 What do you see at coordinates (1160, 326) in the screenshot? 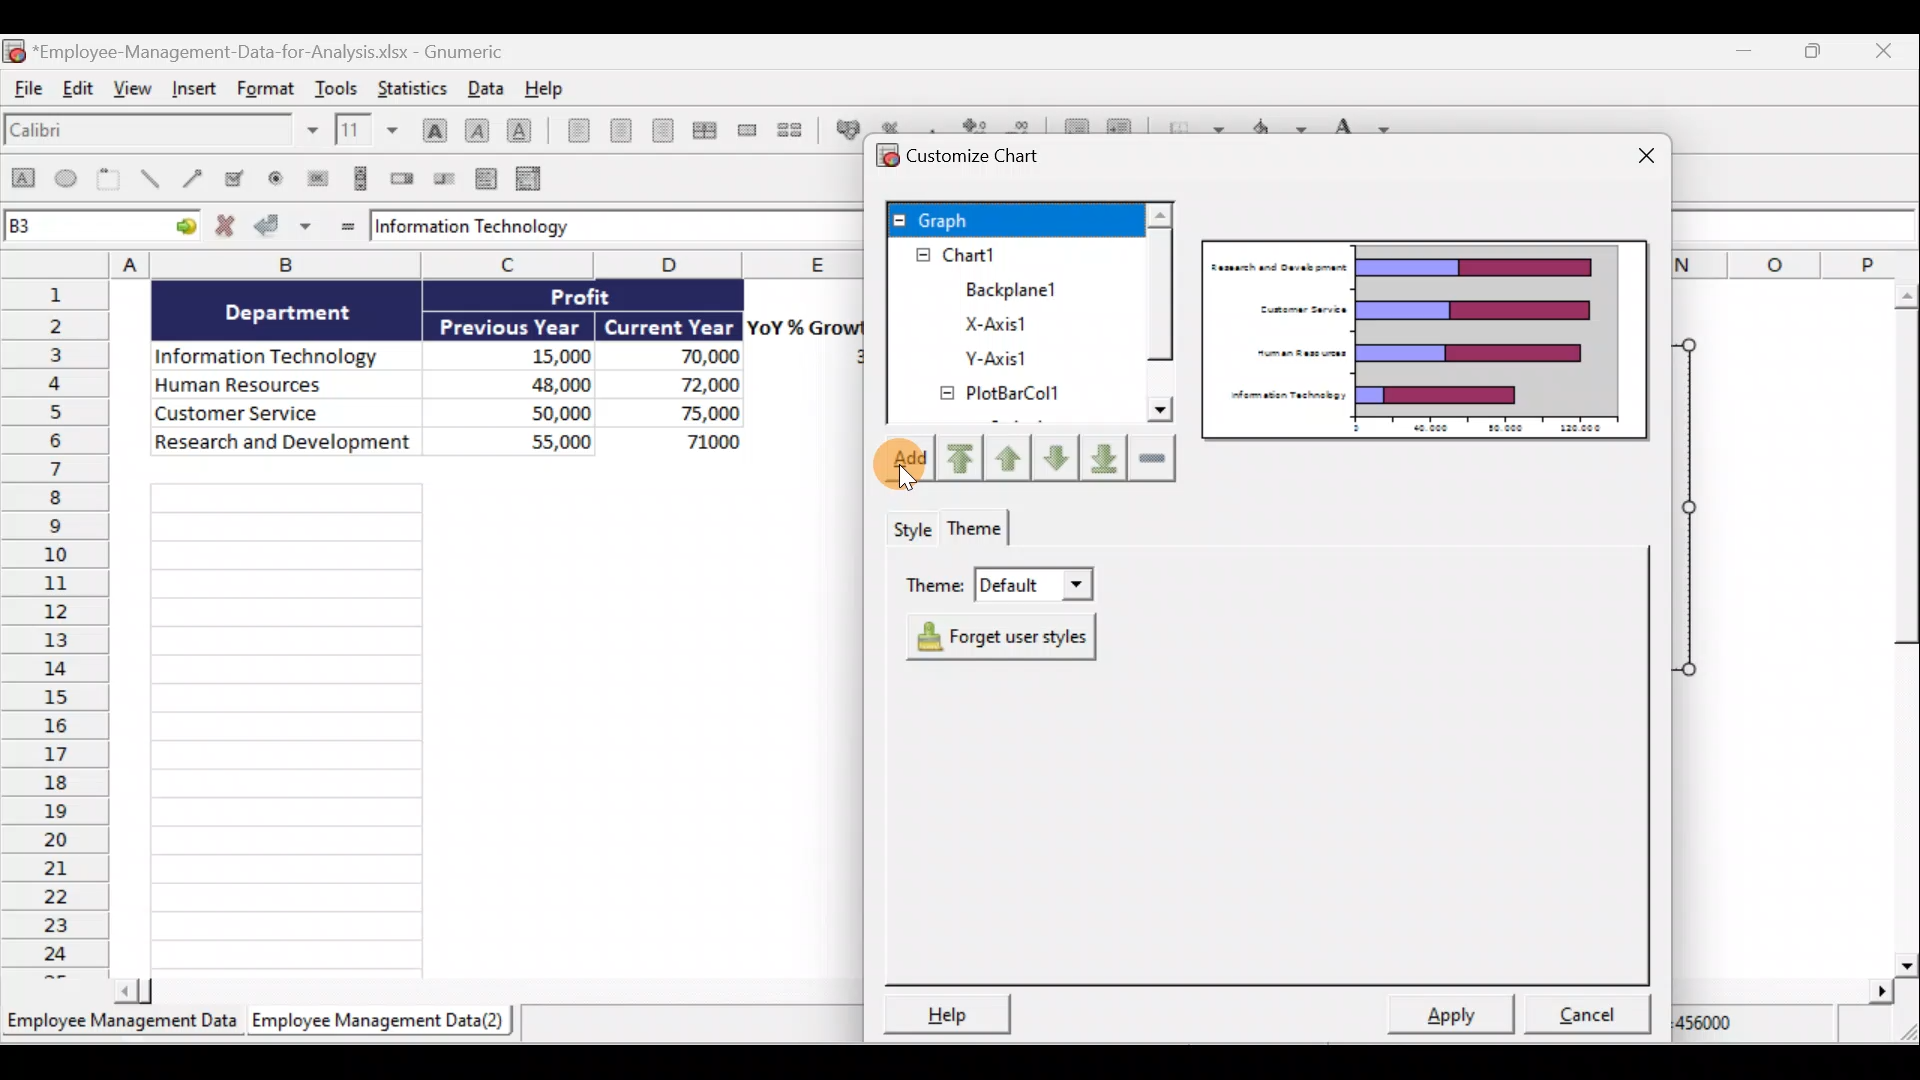
I see `Scroll bar` at bounding box center [1160, 326].